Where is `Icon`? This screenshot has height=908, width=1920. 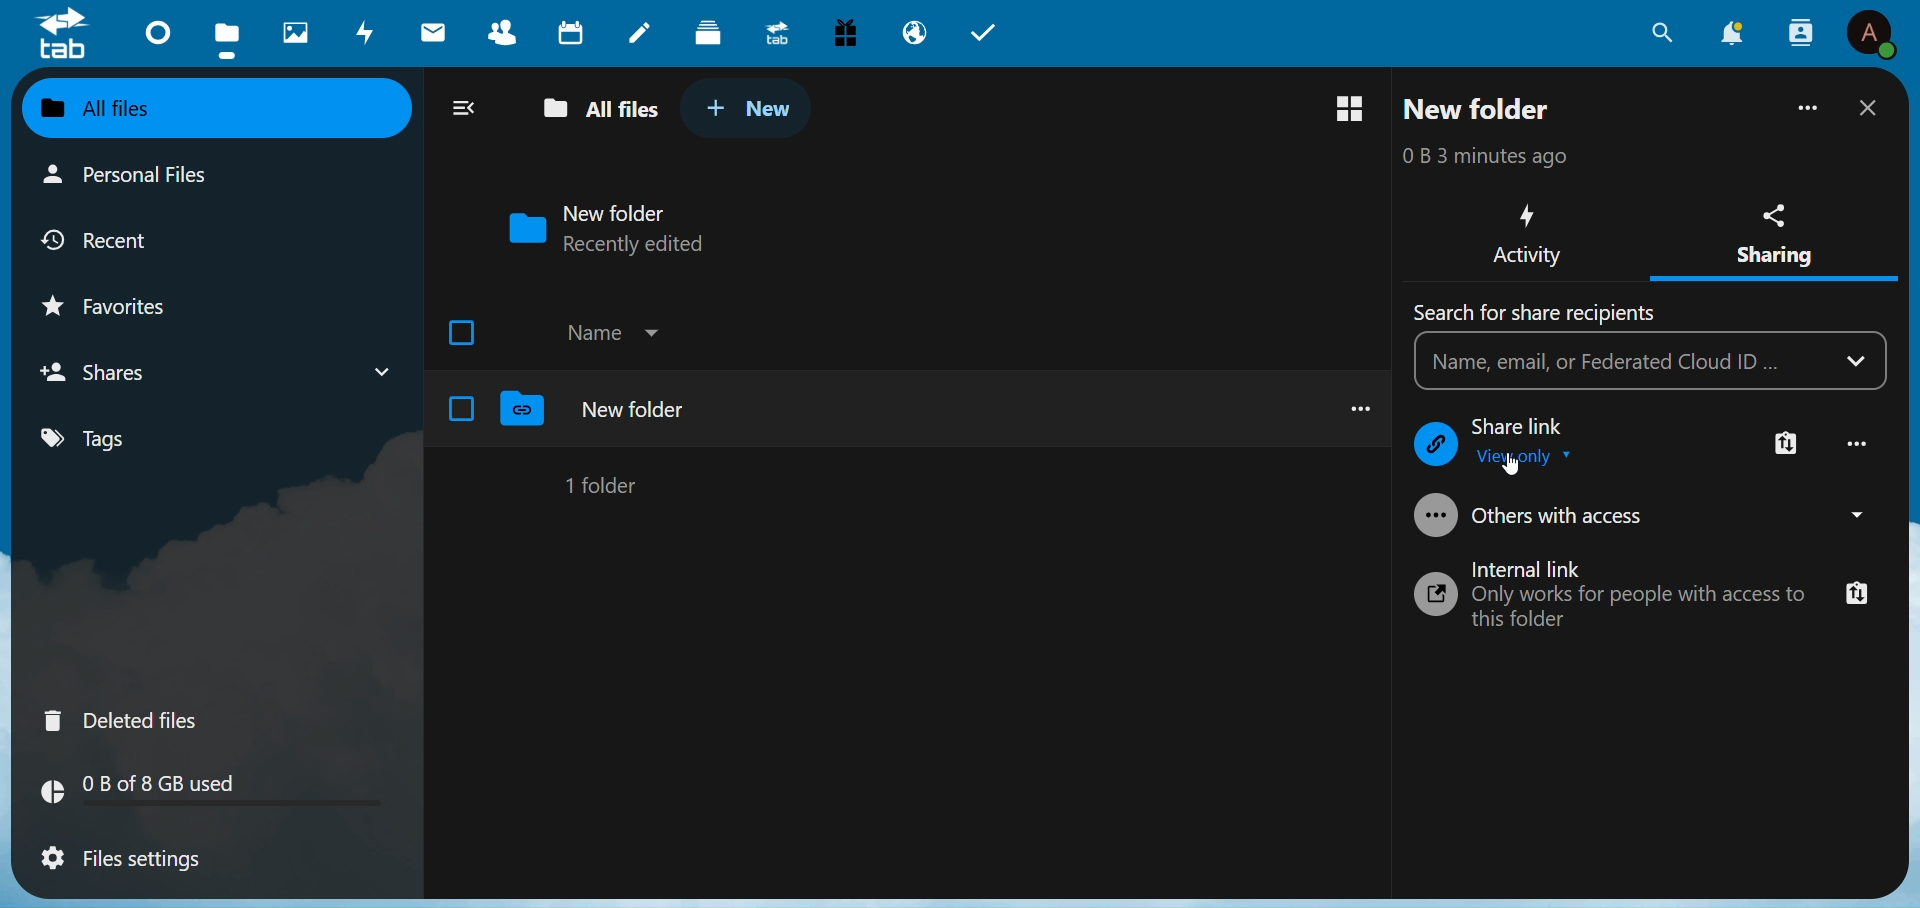
Icon is located at coordinates (1437, 597).